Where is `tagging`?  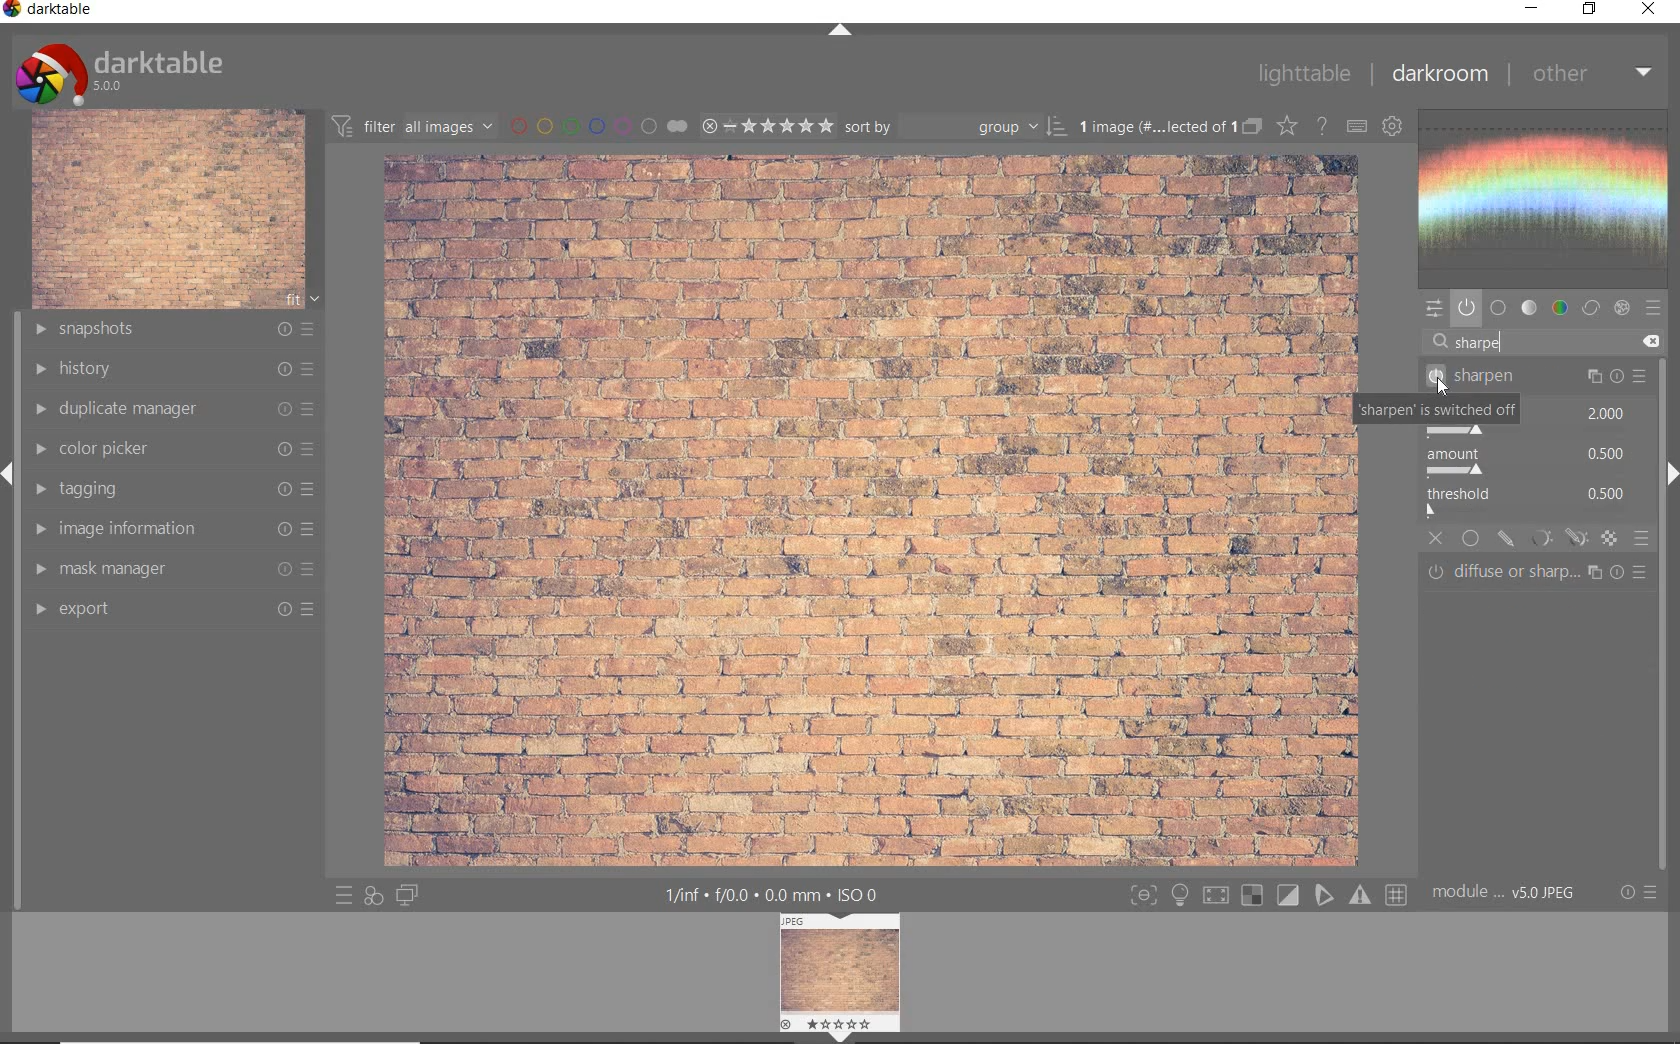 tagging is located at coordinates (177, 489).